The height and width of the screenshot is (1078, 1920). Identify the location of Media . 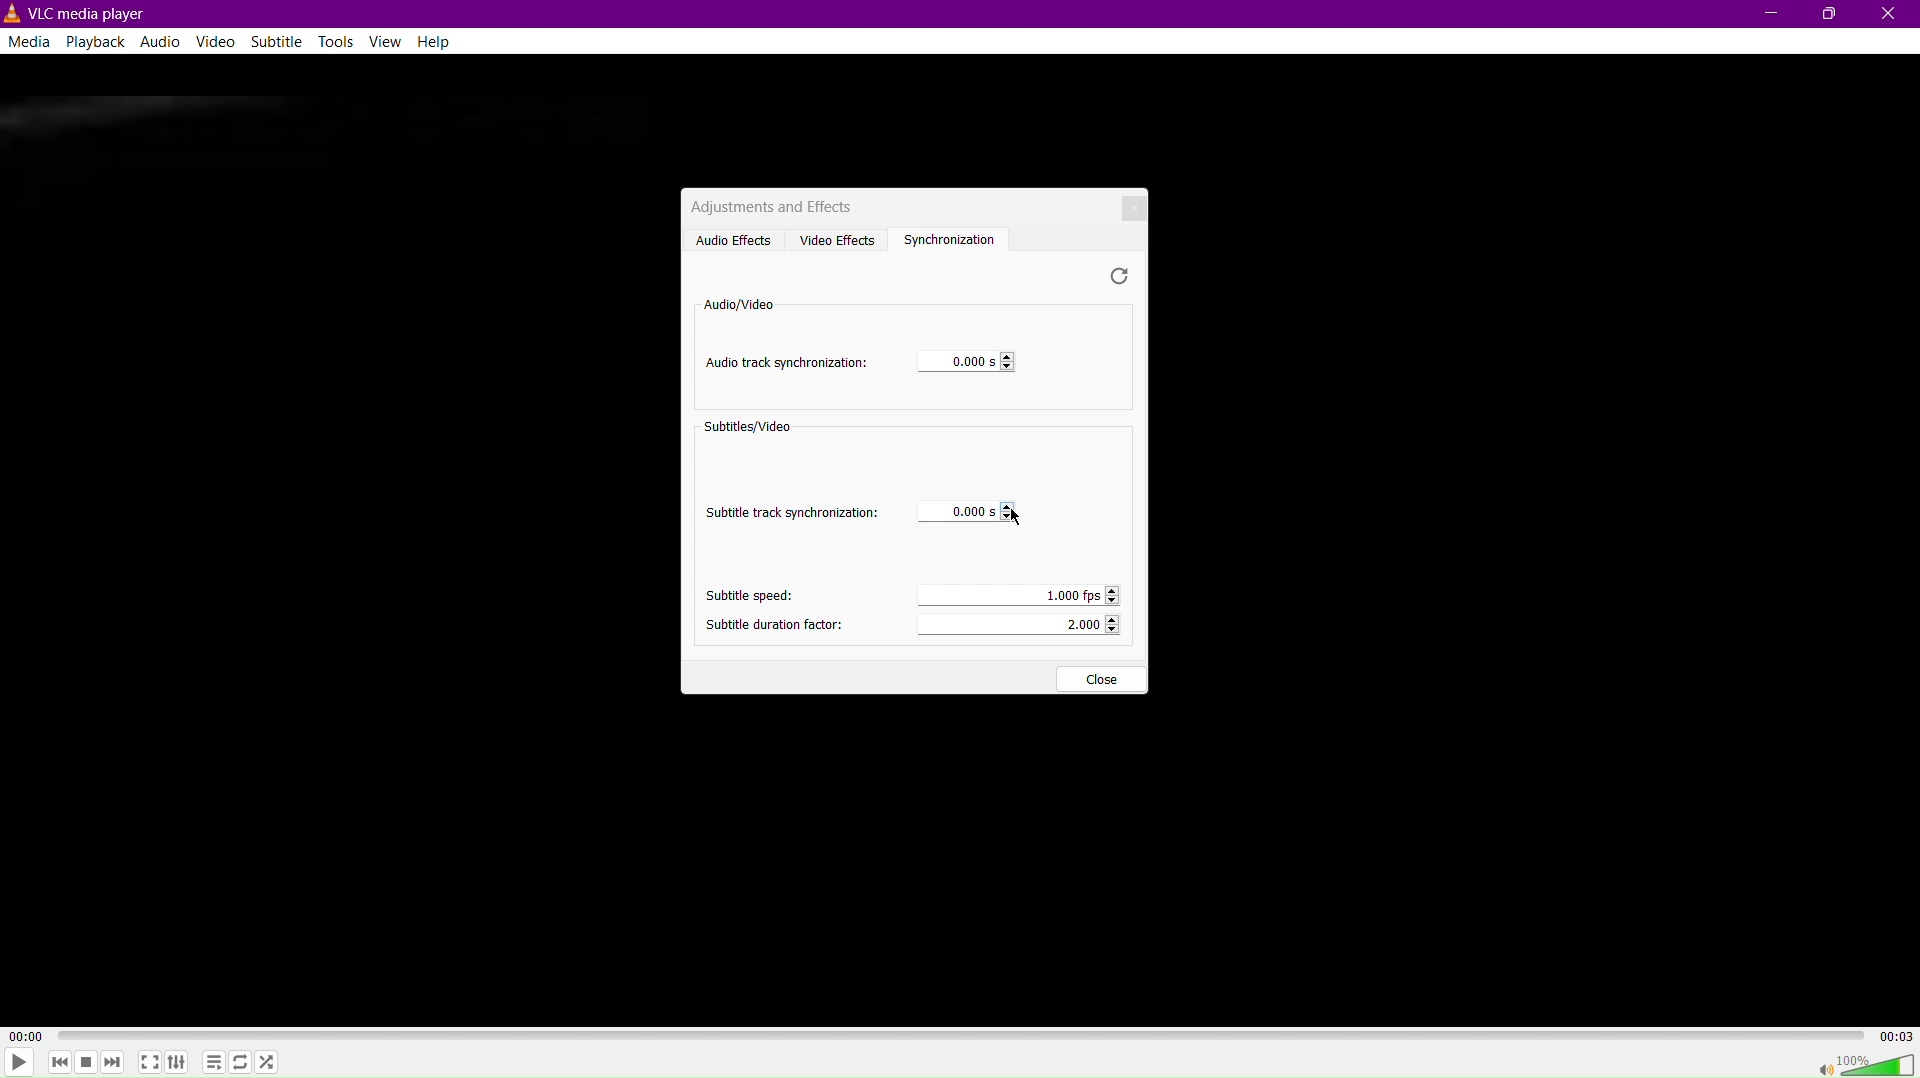
(28, 44).